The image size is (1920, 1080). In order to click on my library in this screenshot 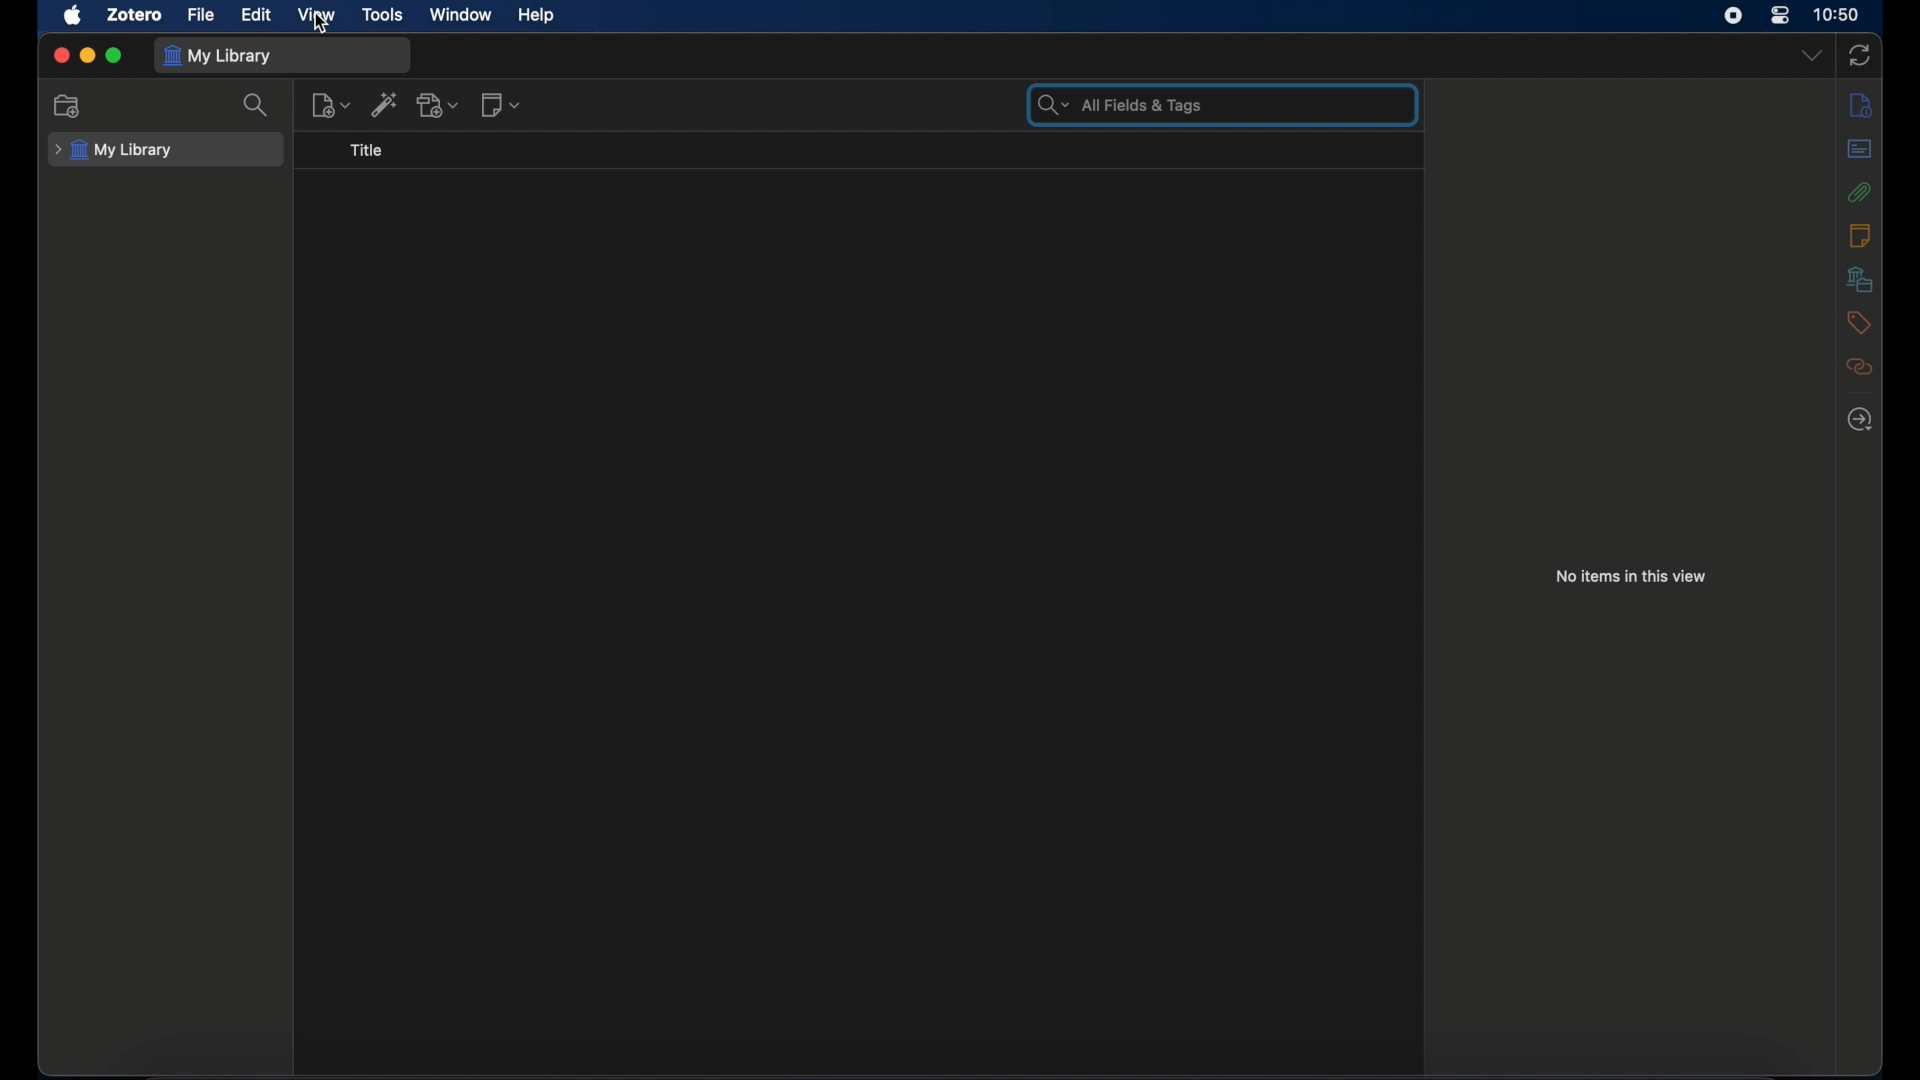, I will do `click(218, 57)`.